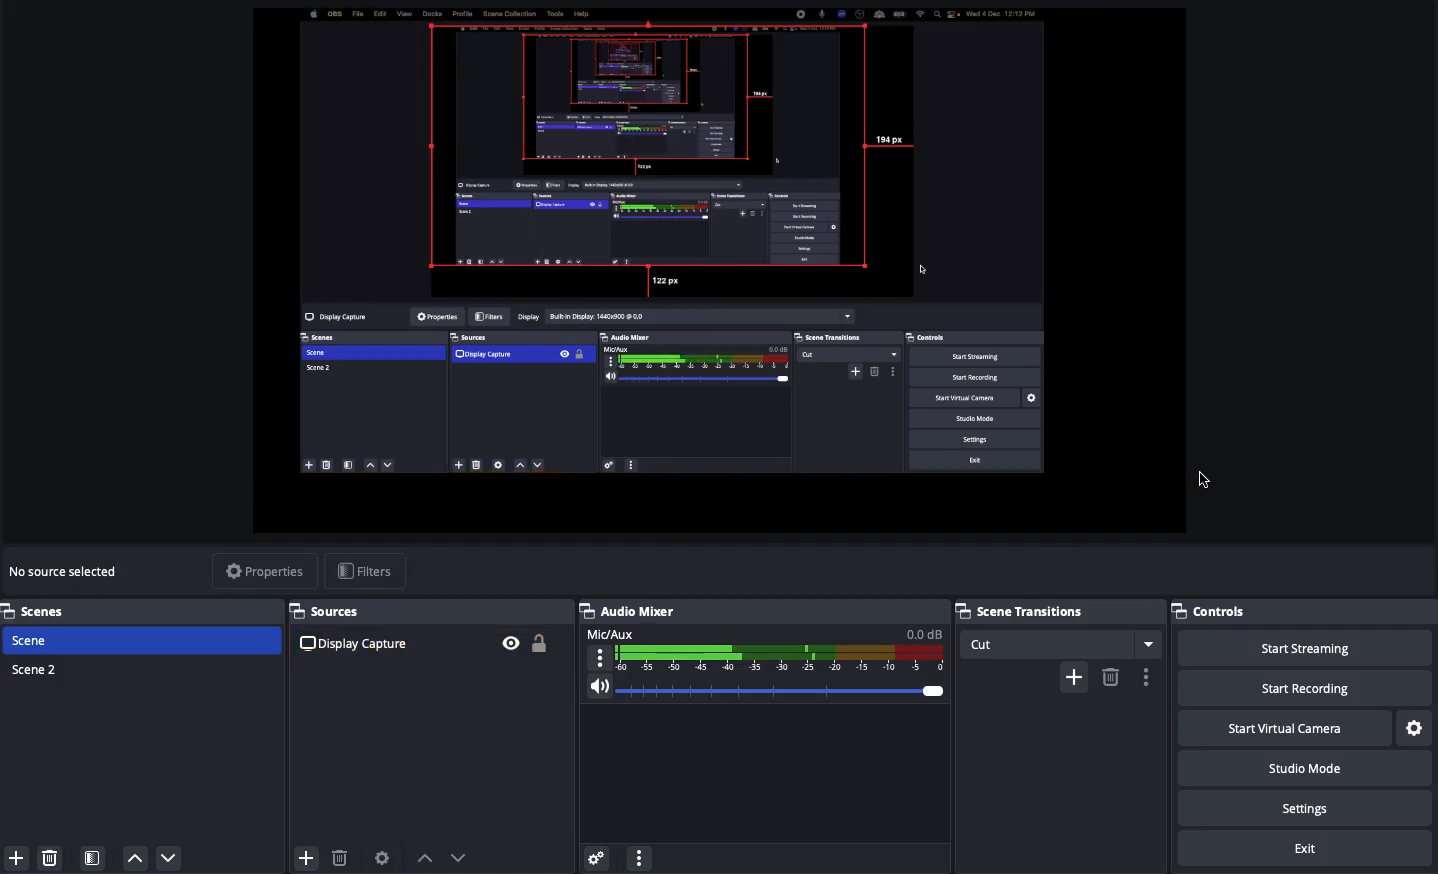 The width and height of the screenshot is (1438, 874). Describe the element at coordinates (428, 632) in the screenshot. I see `Sources` at that location.